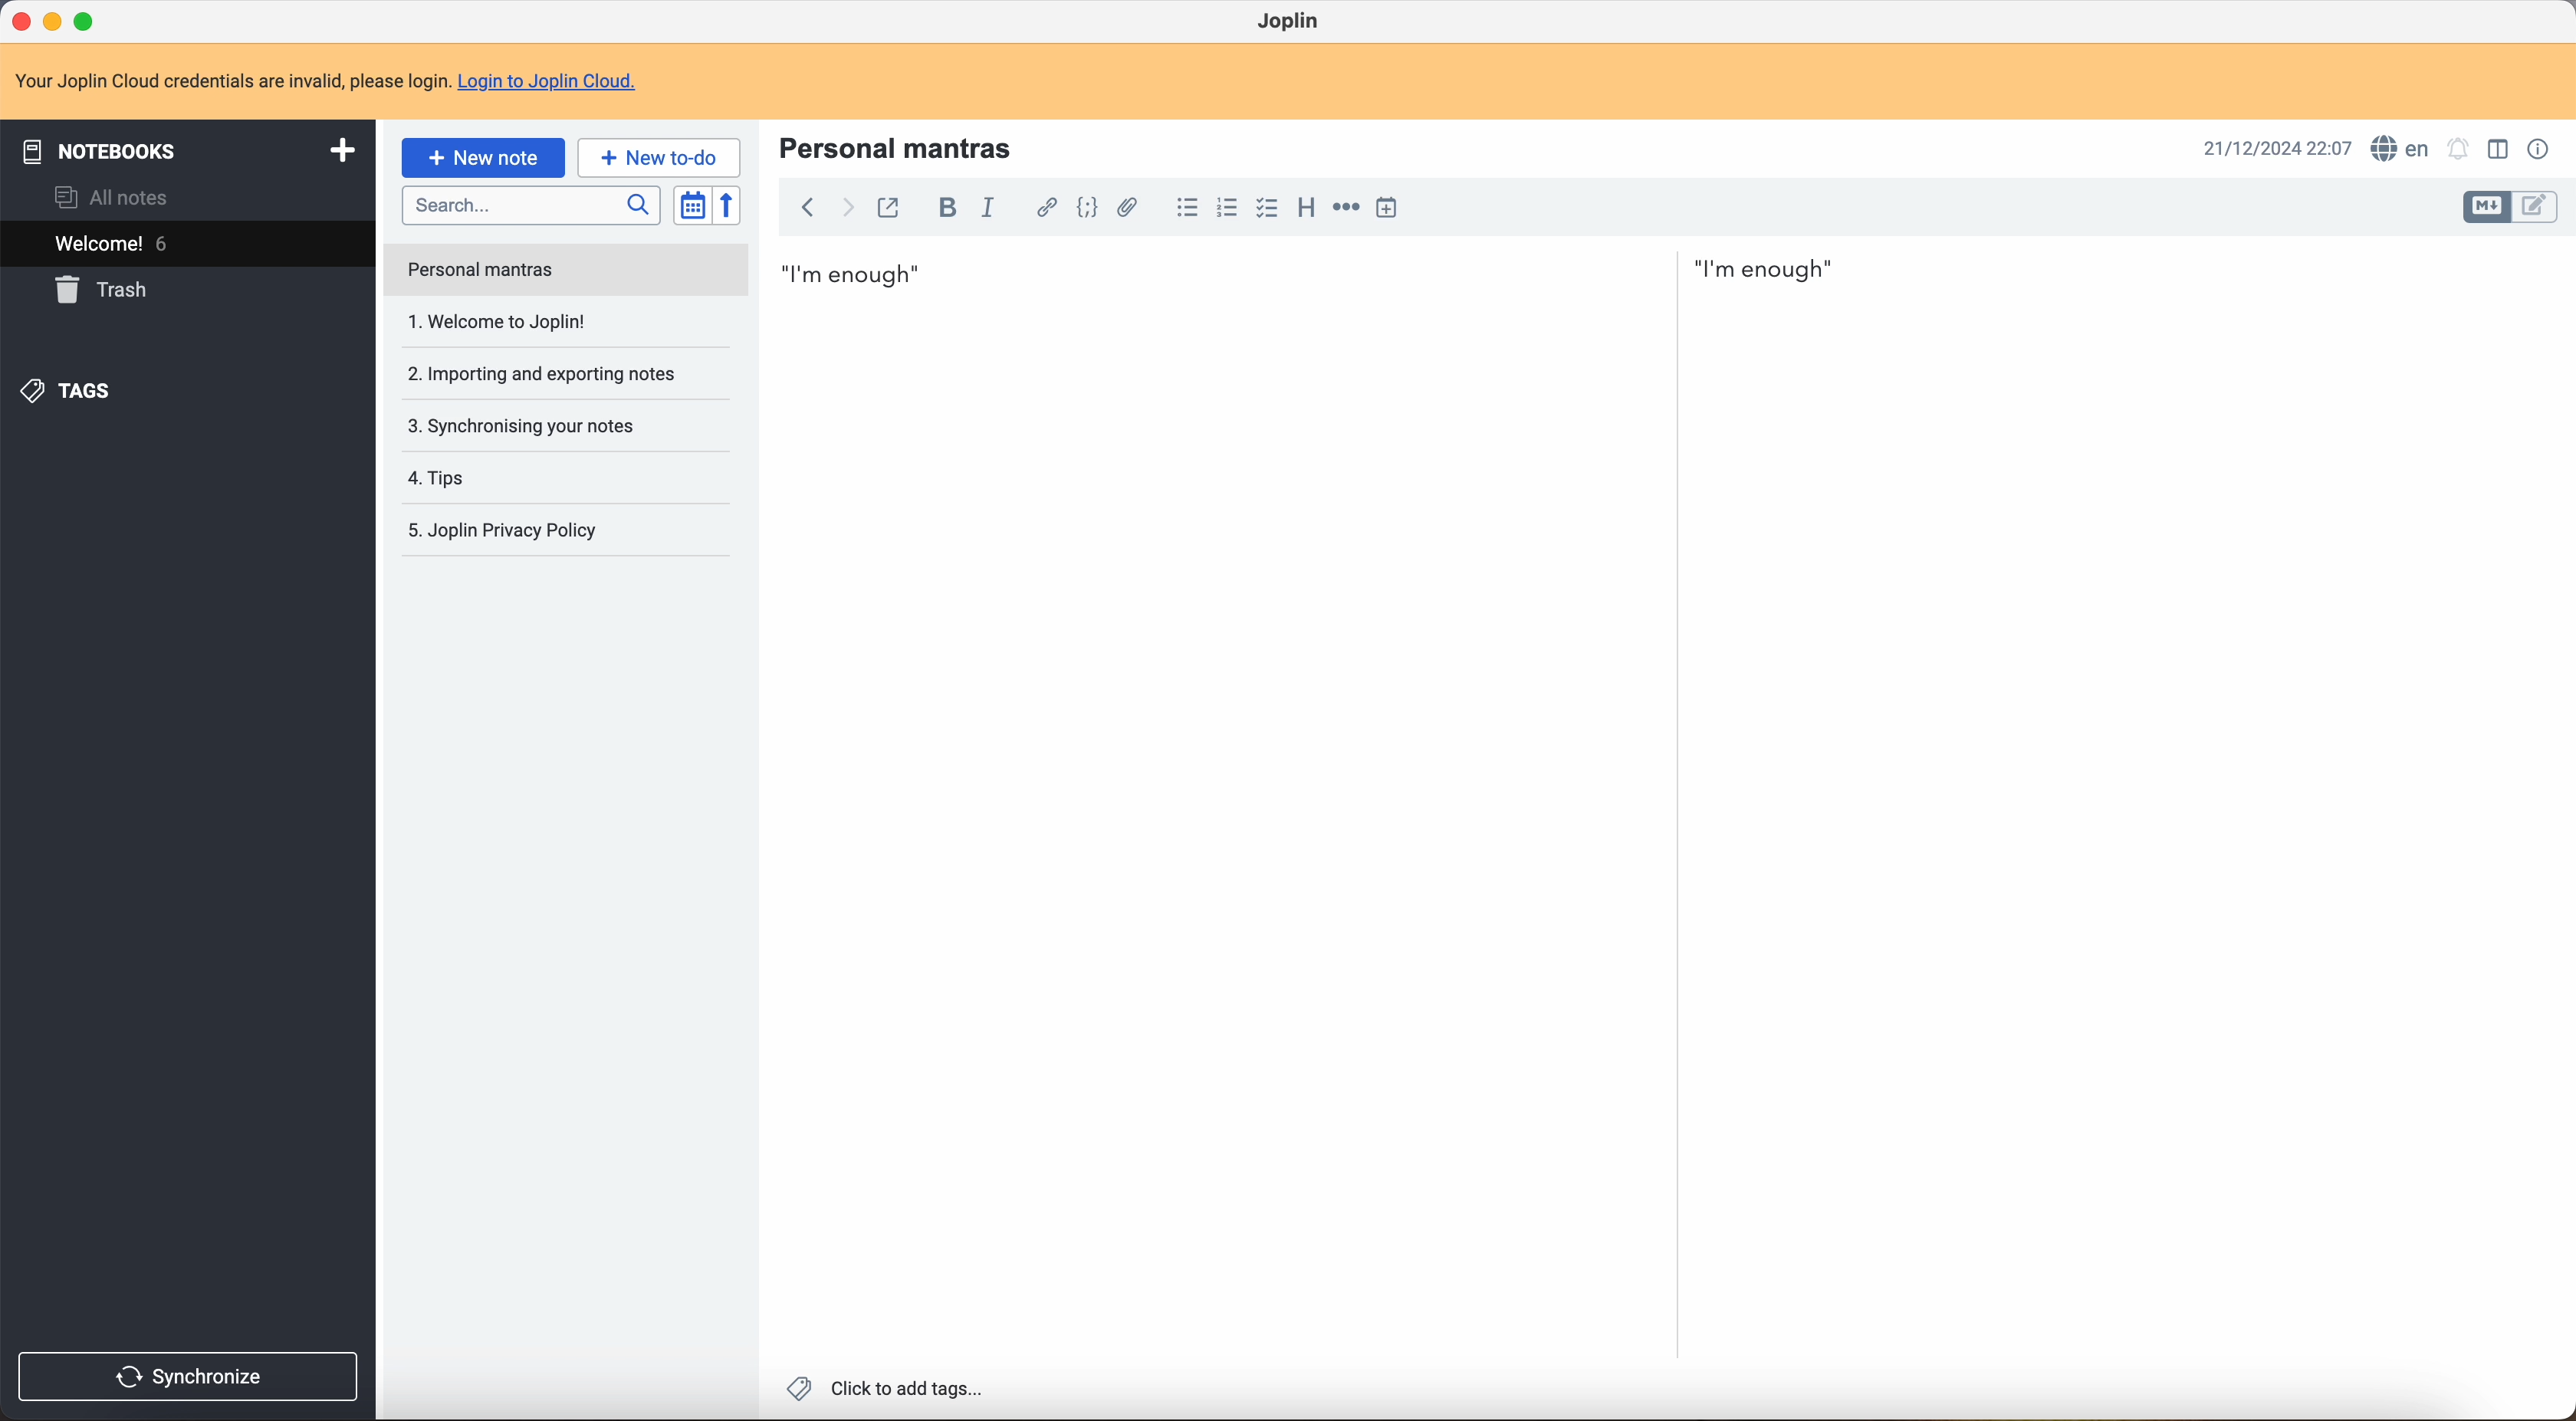 The height and width of the screenshot is (1421, 2576). I want to click on click on new note, so click(484, 159).